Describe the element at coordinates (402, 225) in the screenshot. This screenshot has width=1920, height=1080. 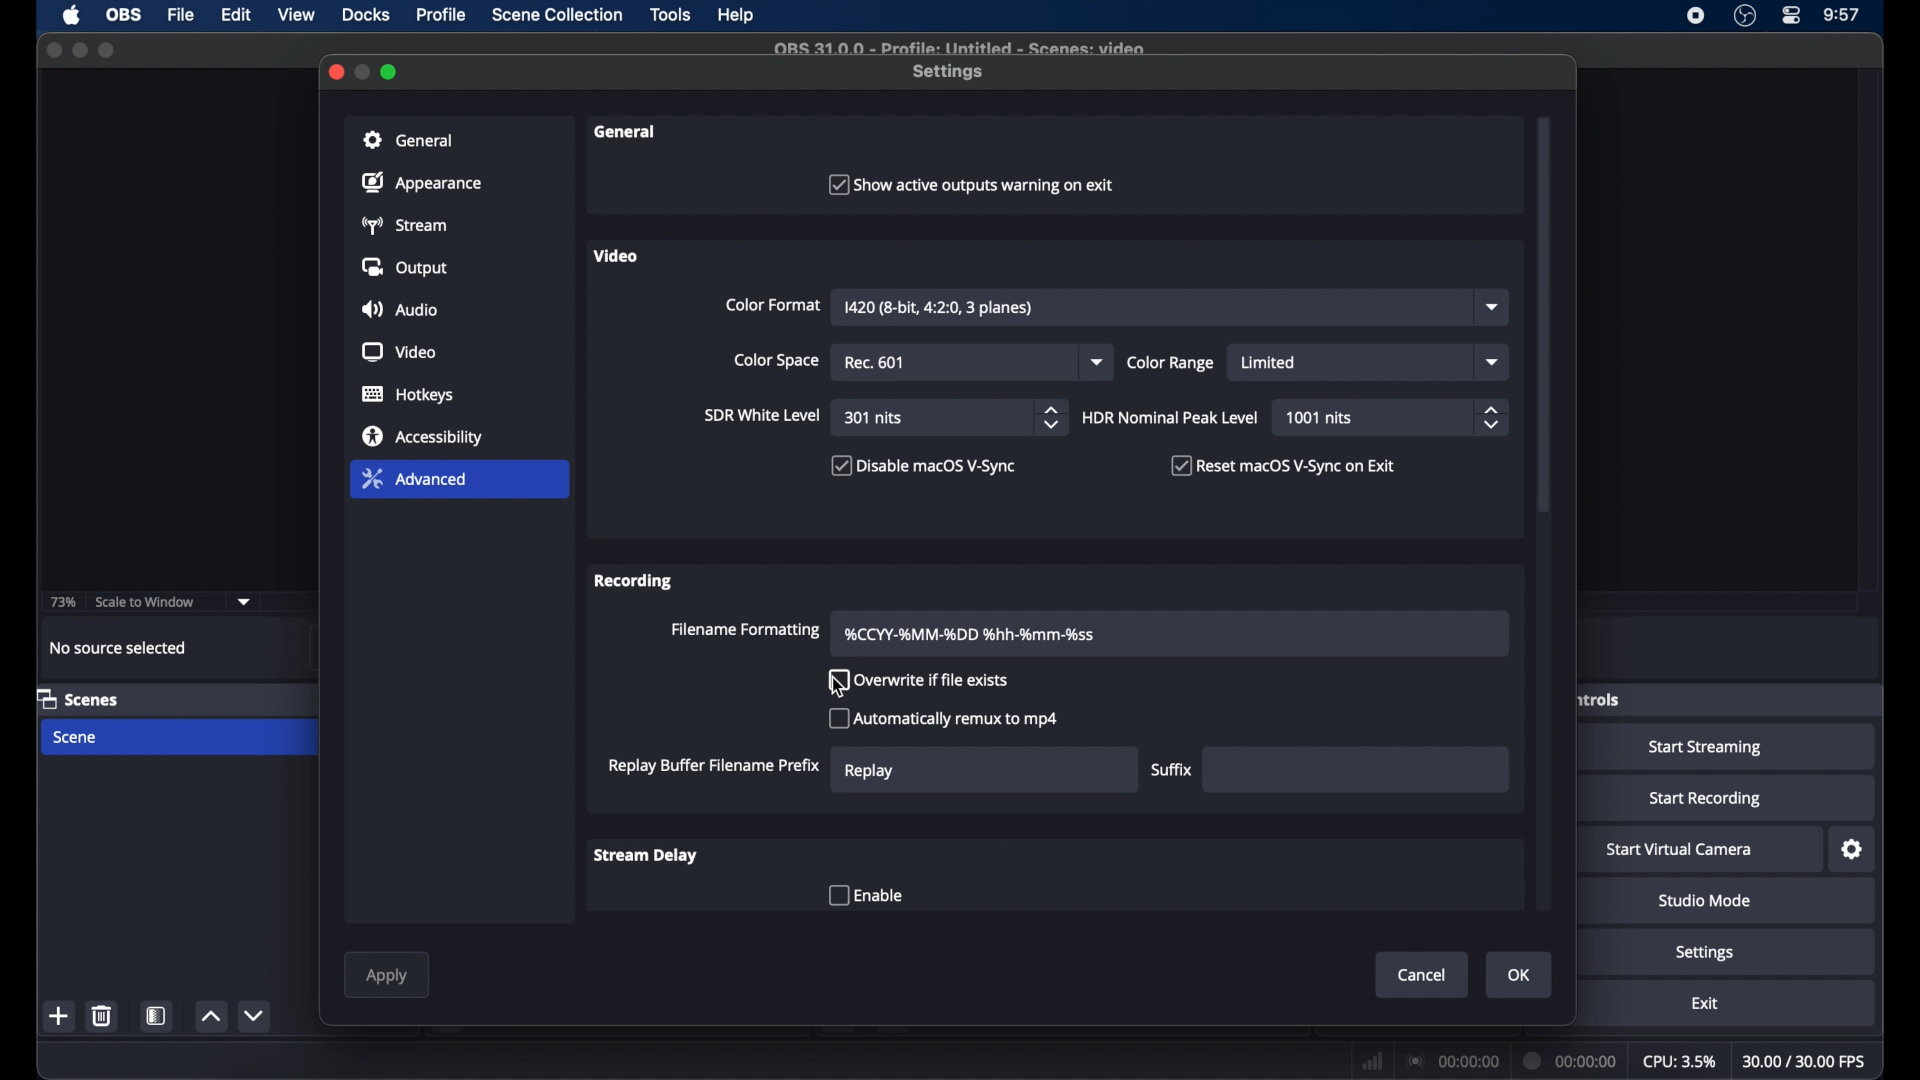
I see `stream` at that location.